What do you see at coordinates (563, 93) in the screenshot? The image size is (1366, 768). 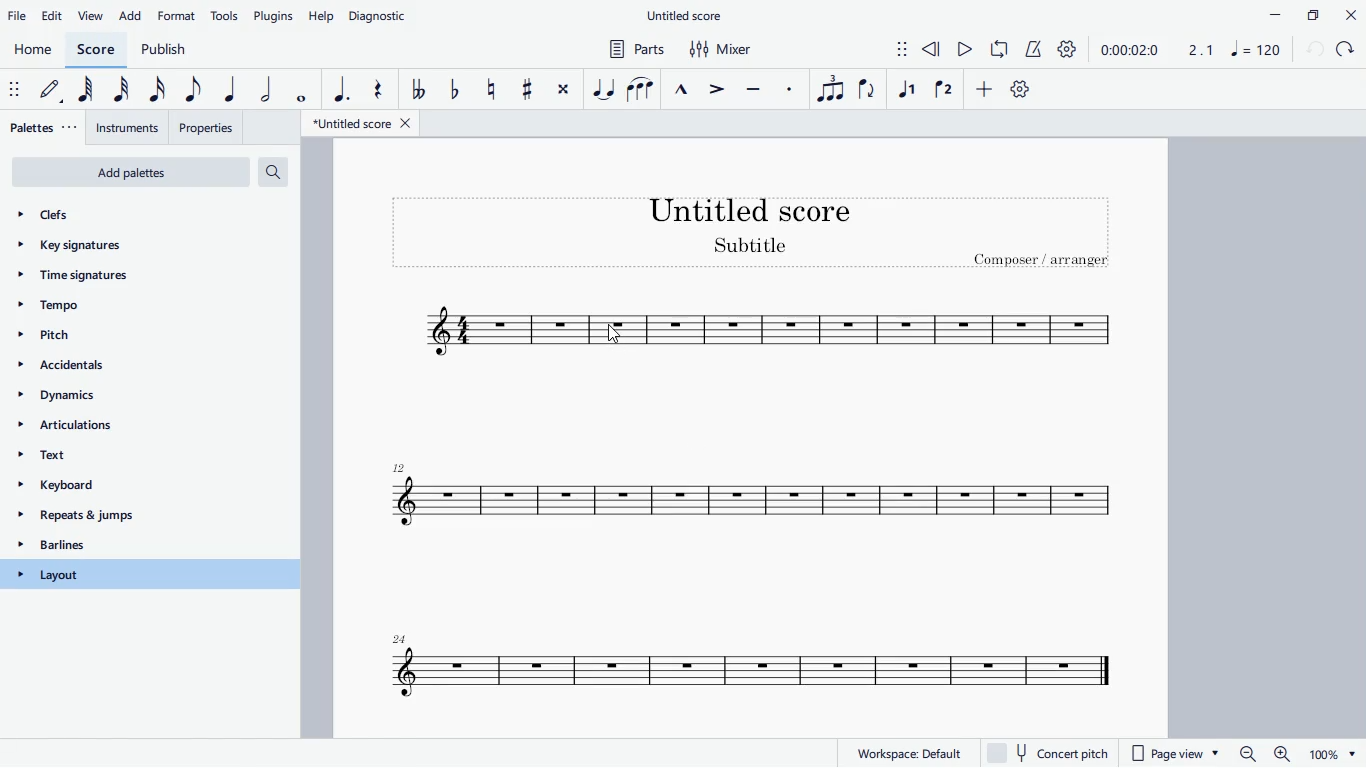 I see `toggle double sharp` at bounding box center [563, 93].